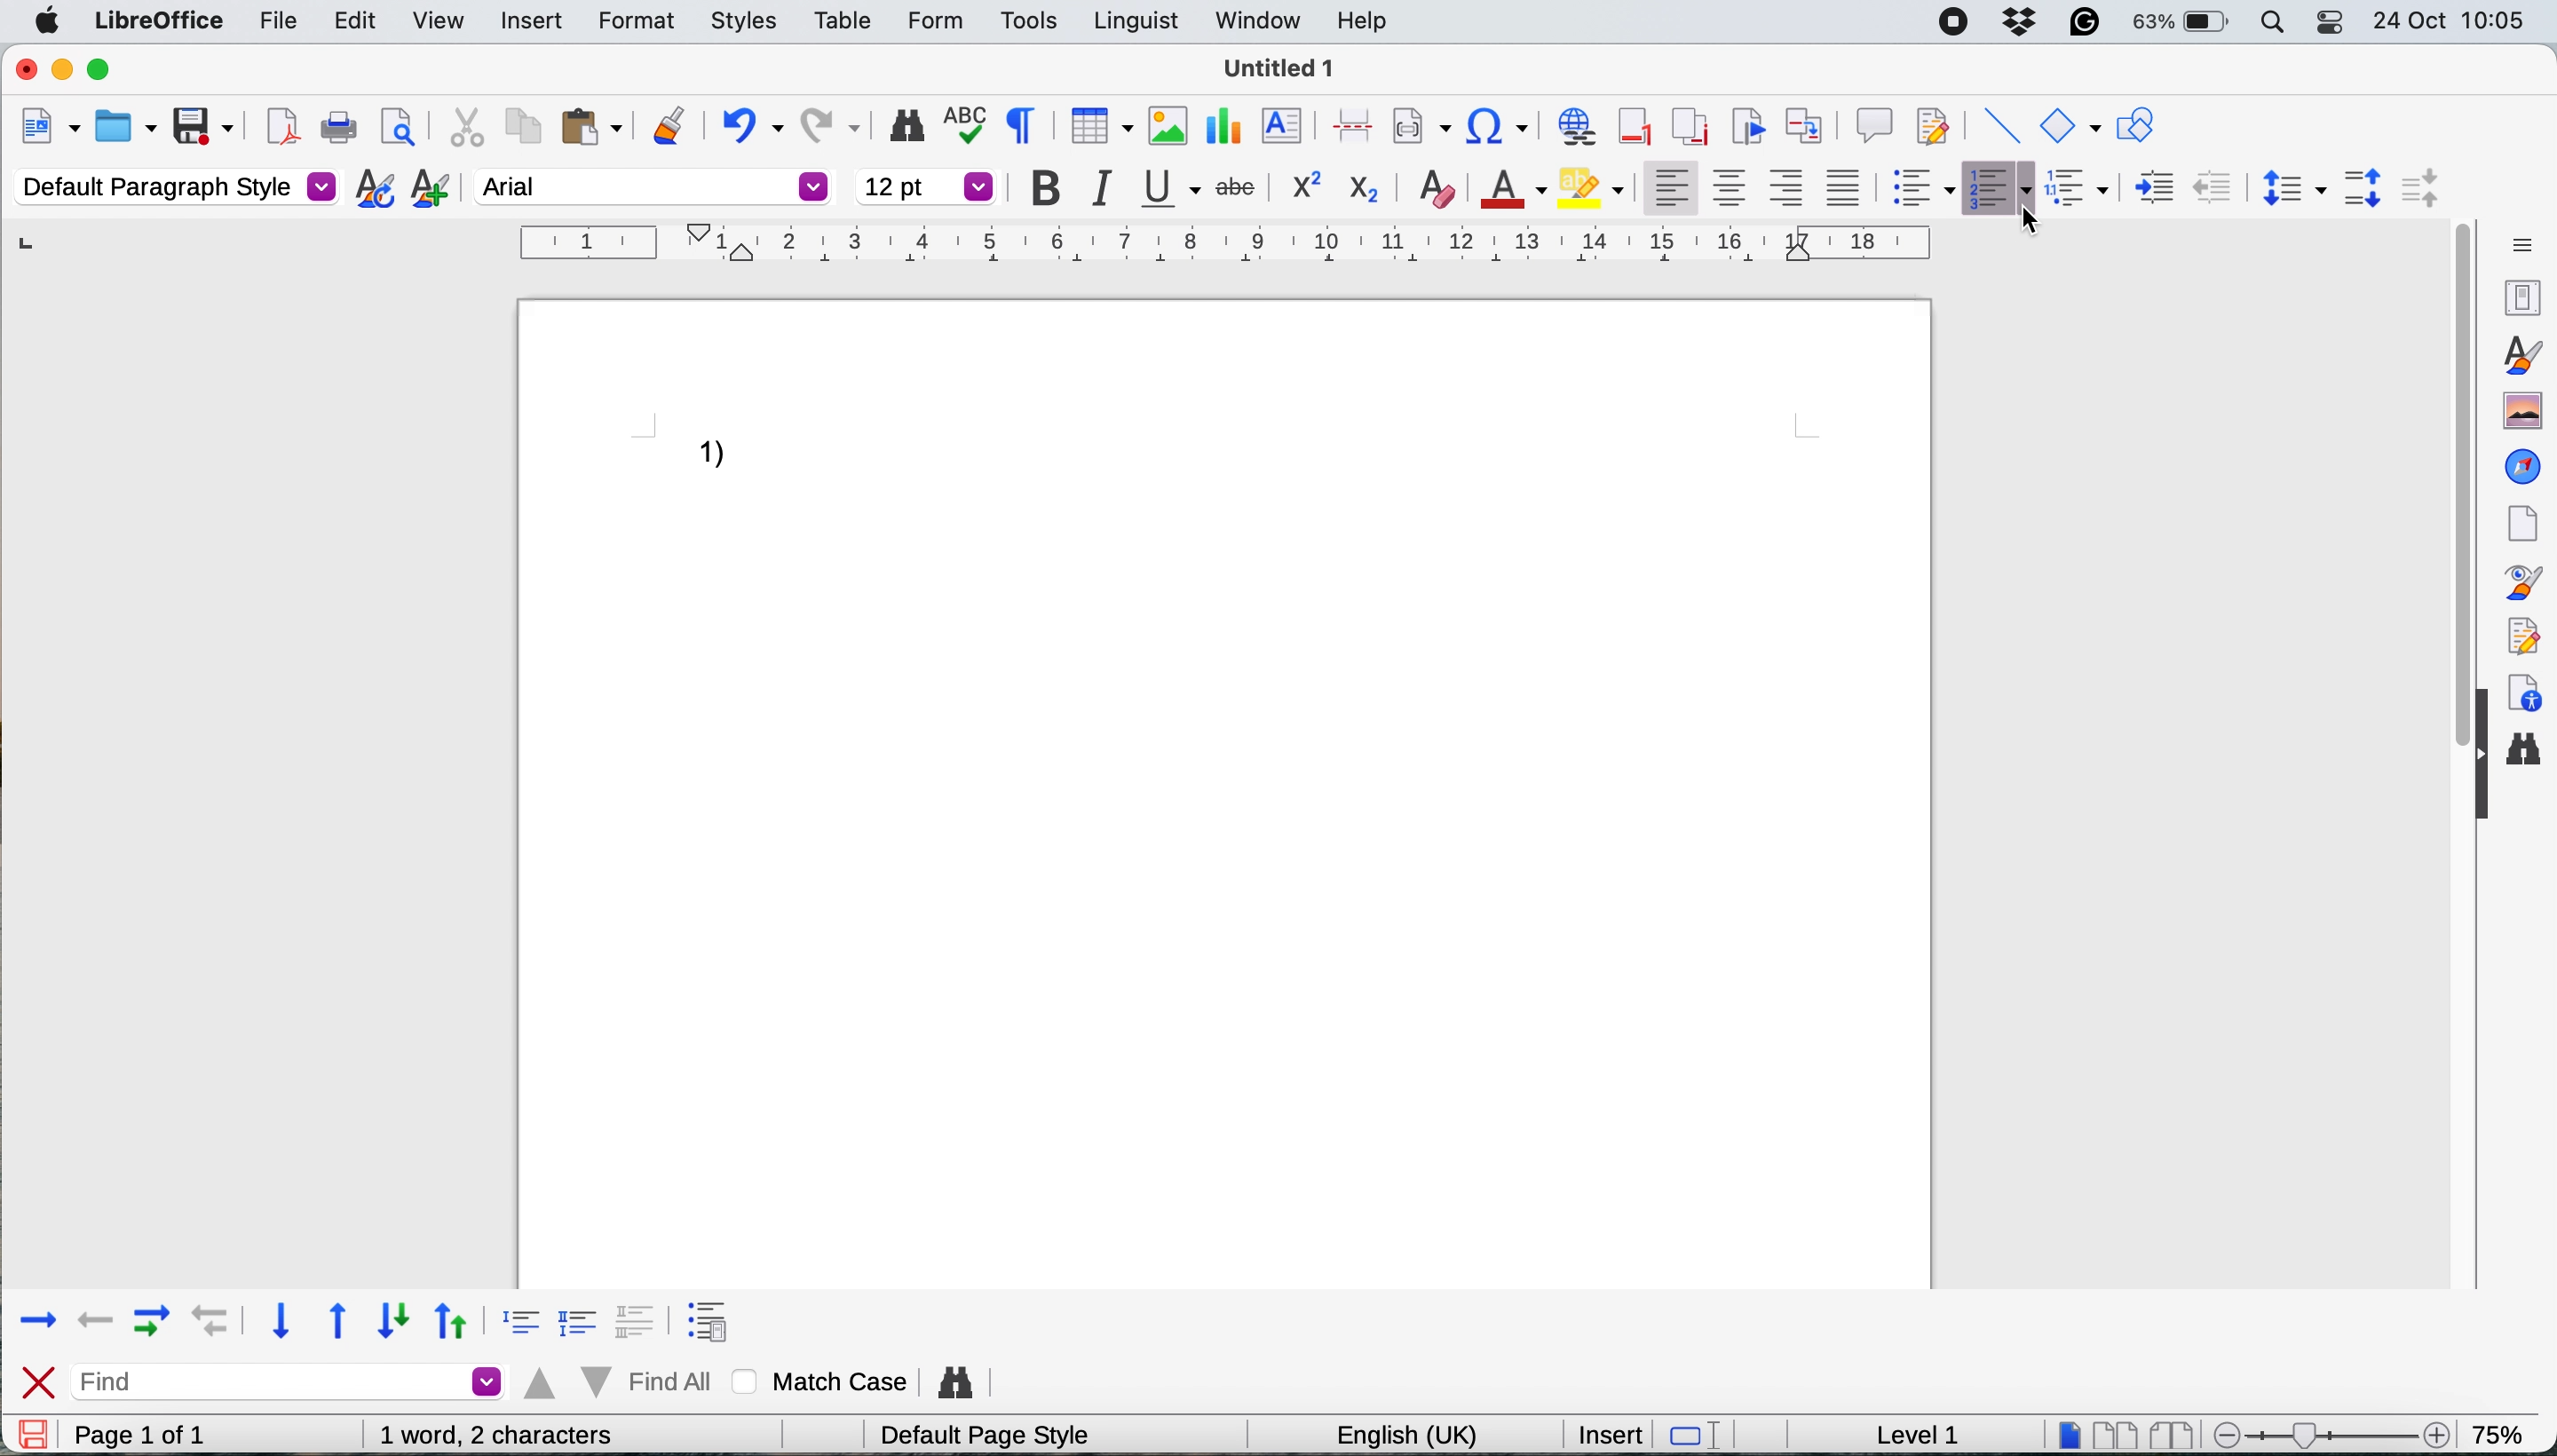 This screenshot has height=1456, width=2557. Describe the element at coordinates (1439, 186) in the screenshot. I see `clear direct formatting` at that location.